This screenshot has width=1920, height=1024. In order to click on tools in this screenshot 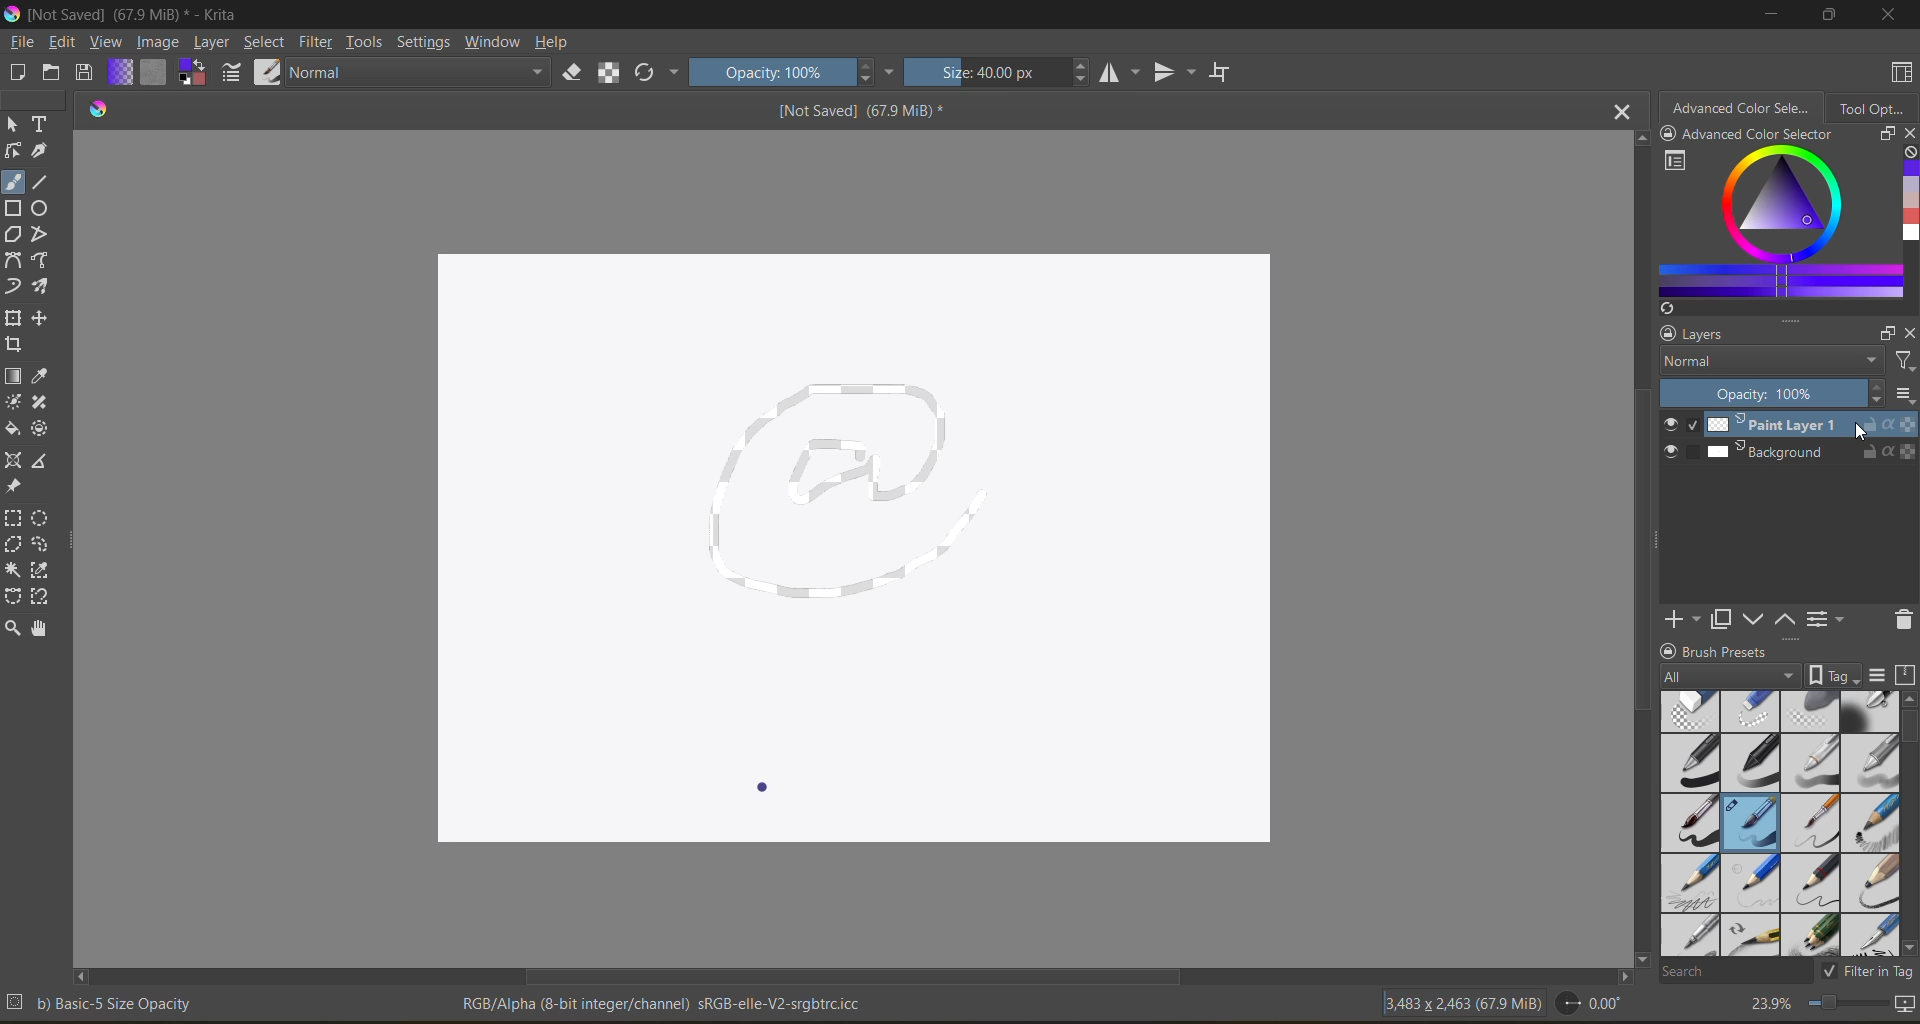, I will do `click(365, 42)`.